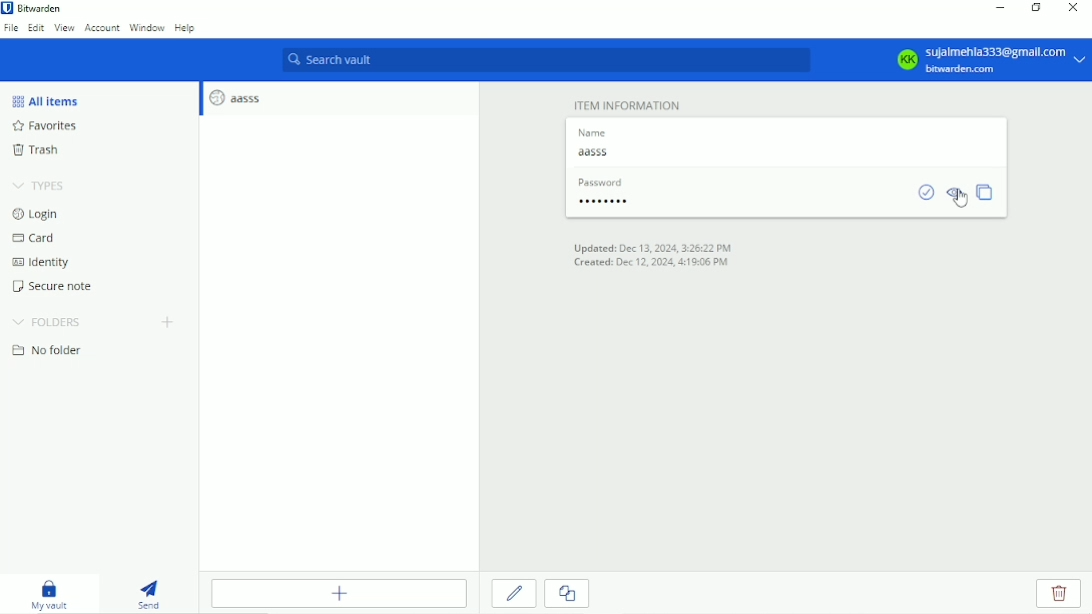 The height and width of the screenshot is (614, 1092). Describe the element at coordinates (599, 156) in the screenshot. I see `Name` at that location.